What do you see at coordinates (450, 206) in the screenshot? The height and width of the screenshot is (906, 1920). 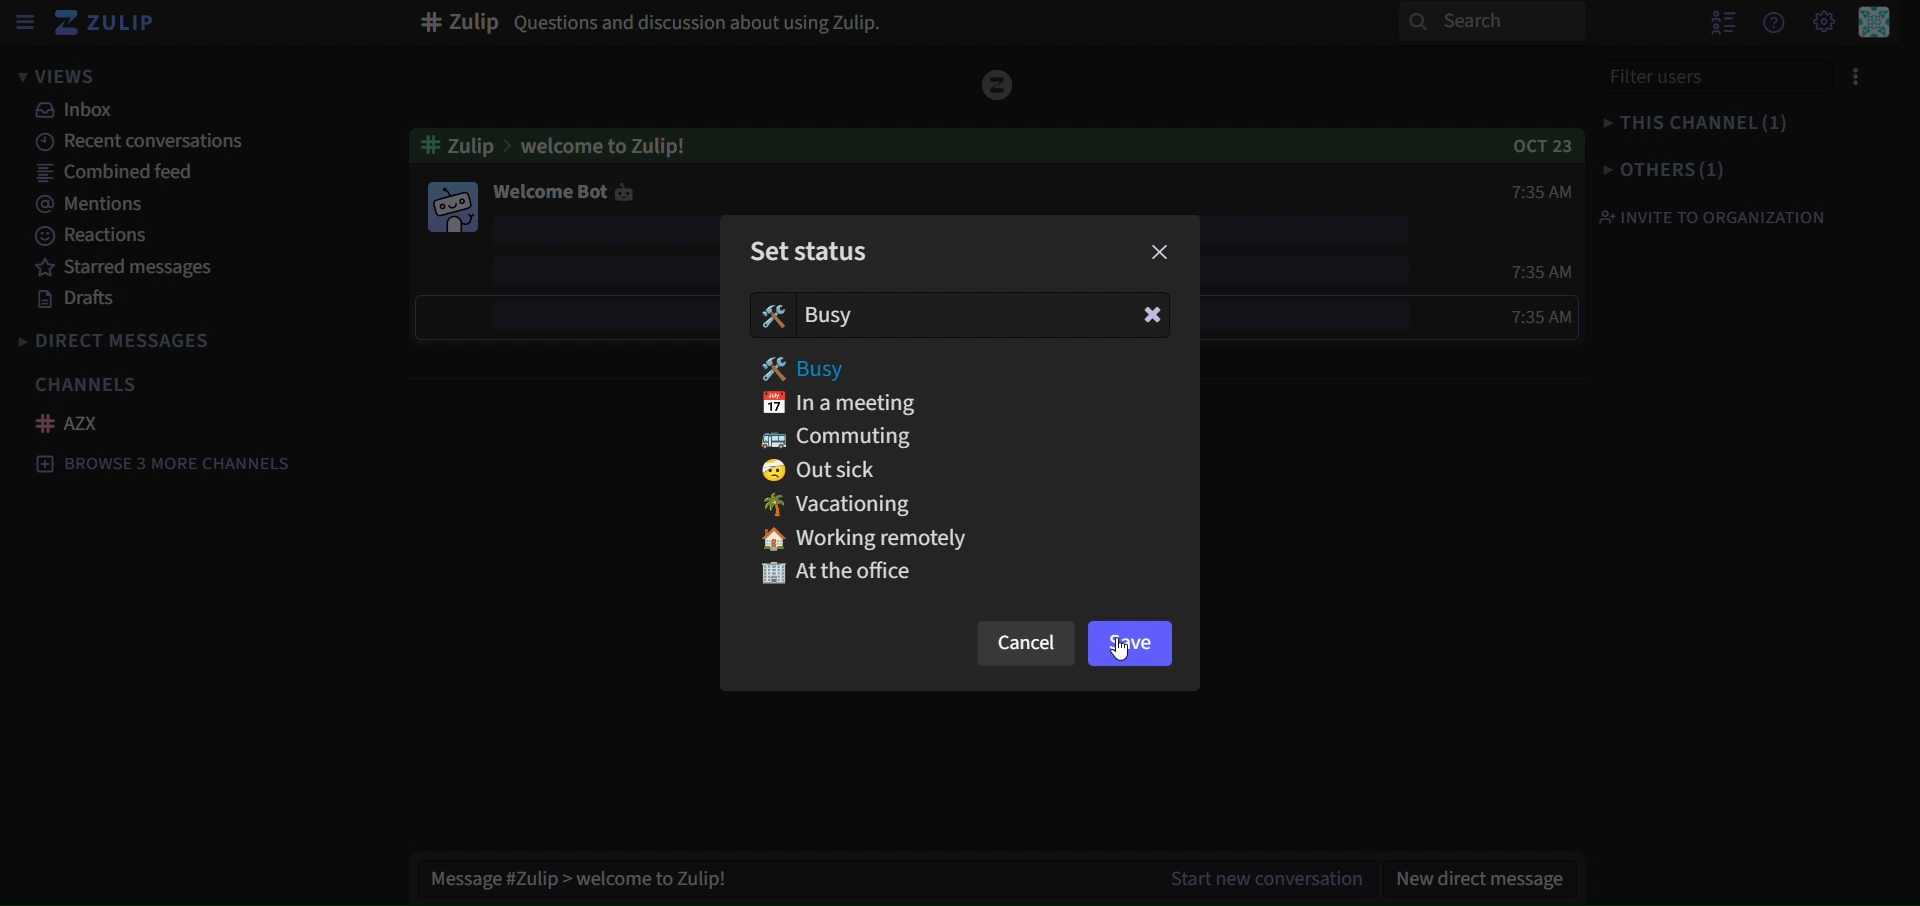 I see `image` at bounding box center [450, 206].